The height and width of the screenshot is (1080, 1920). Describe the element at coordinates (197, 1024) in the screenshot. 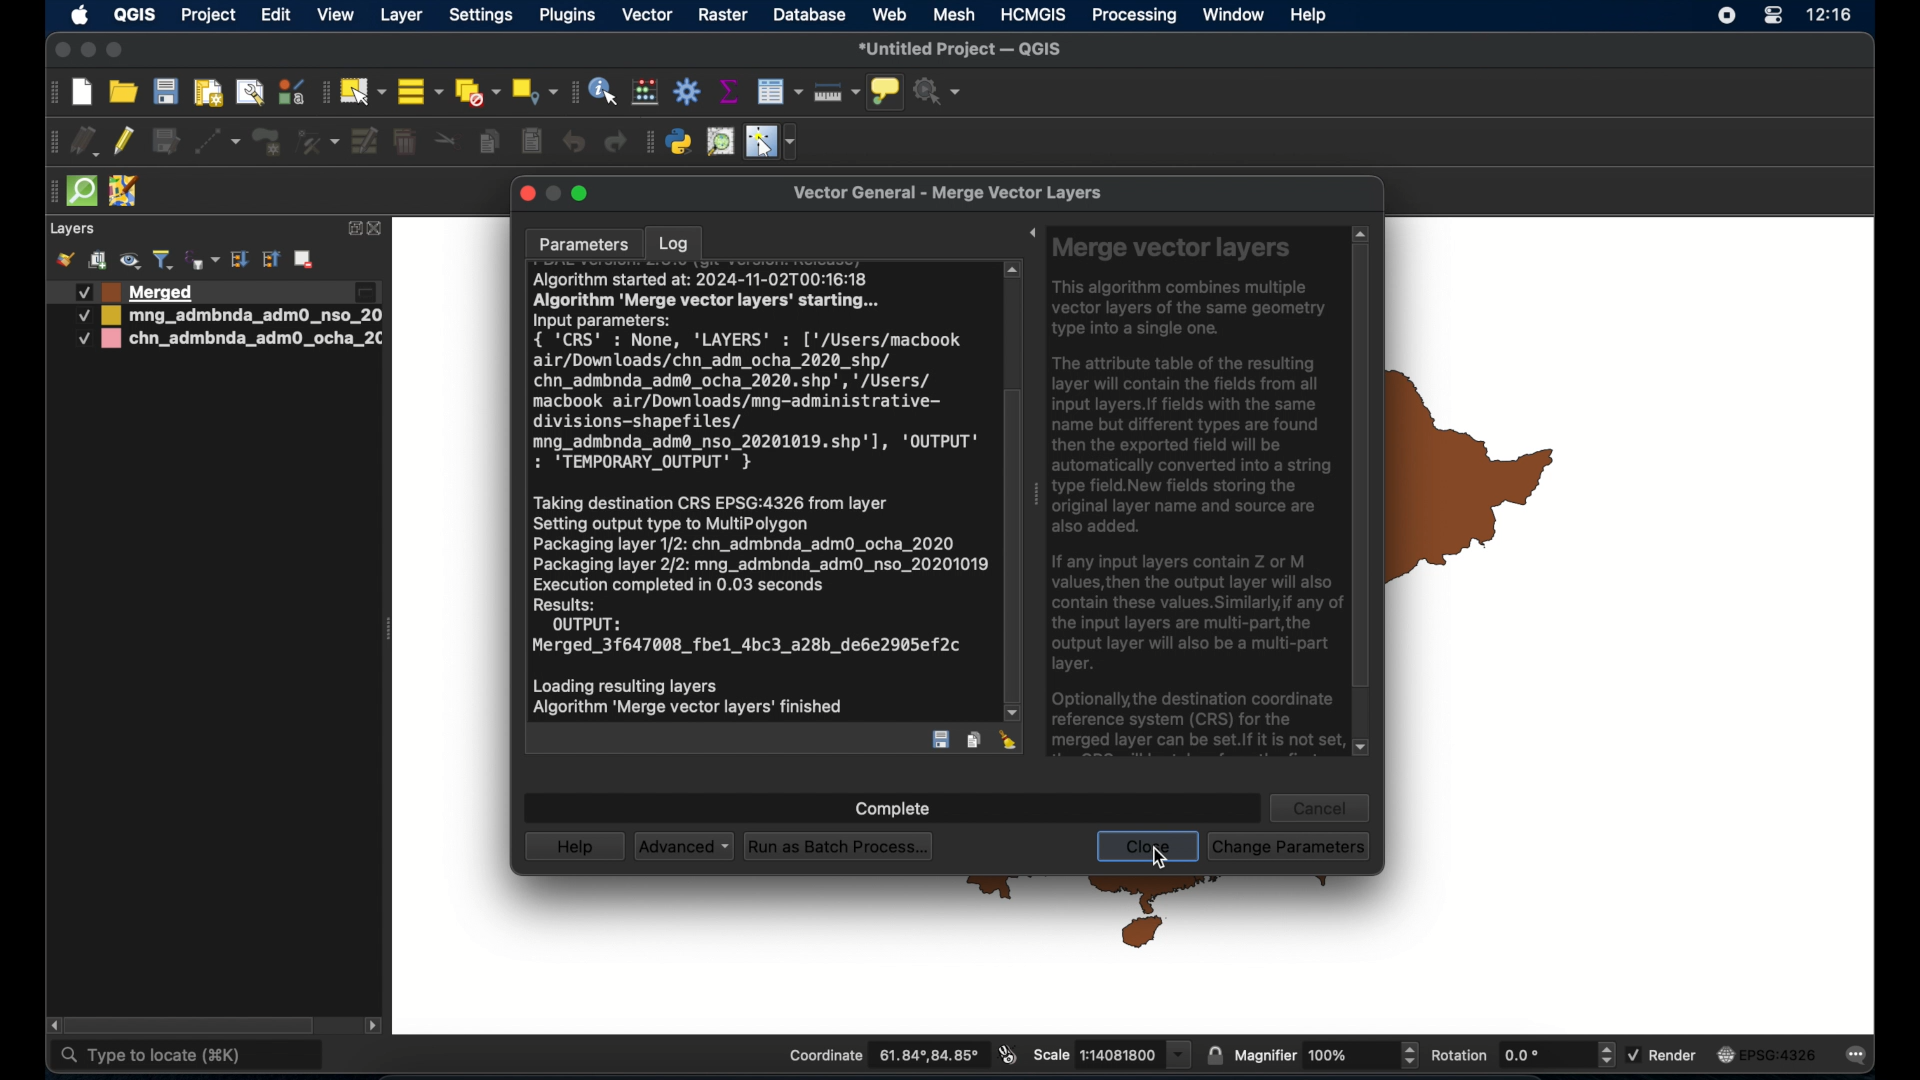

I see `scroll box` at that location.